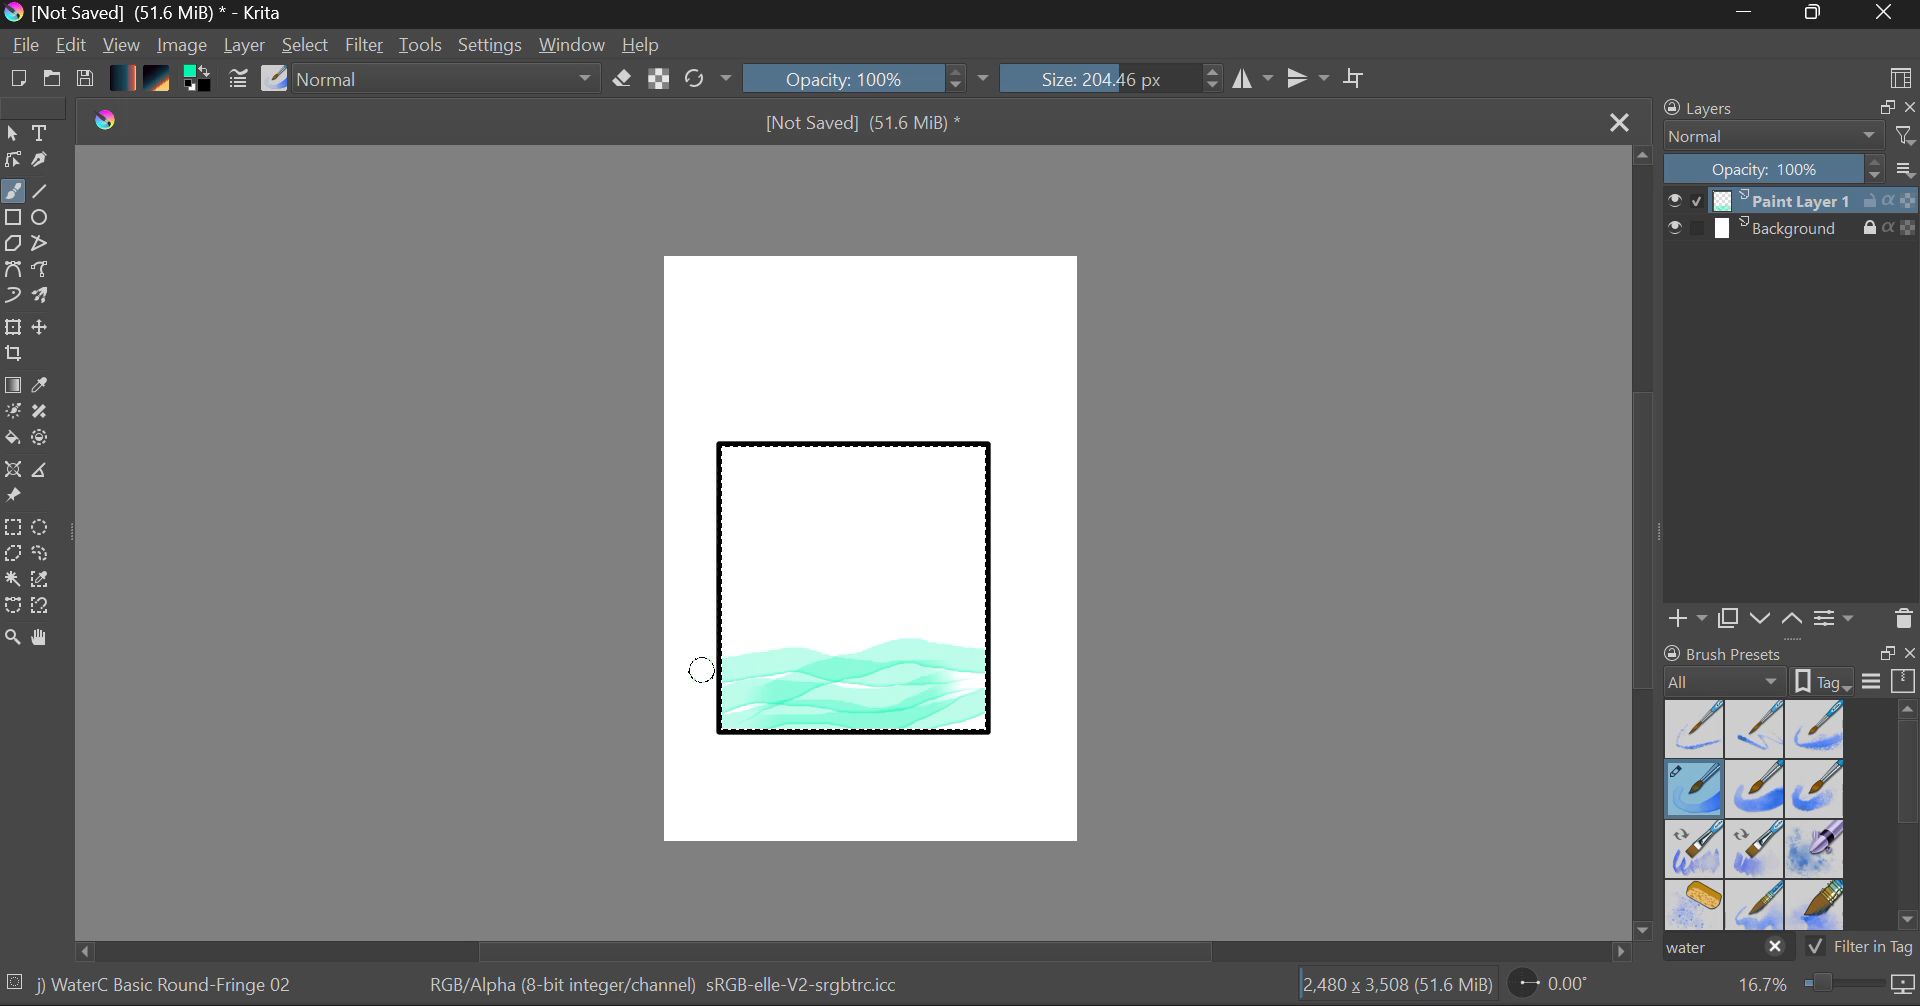 This screenshot has width=1920, height=1006. I want to click on Edit, so click(72, 47).